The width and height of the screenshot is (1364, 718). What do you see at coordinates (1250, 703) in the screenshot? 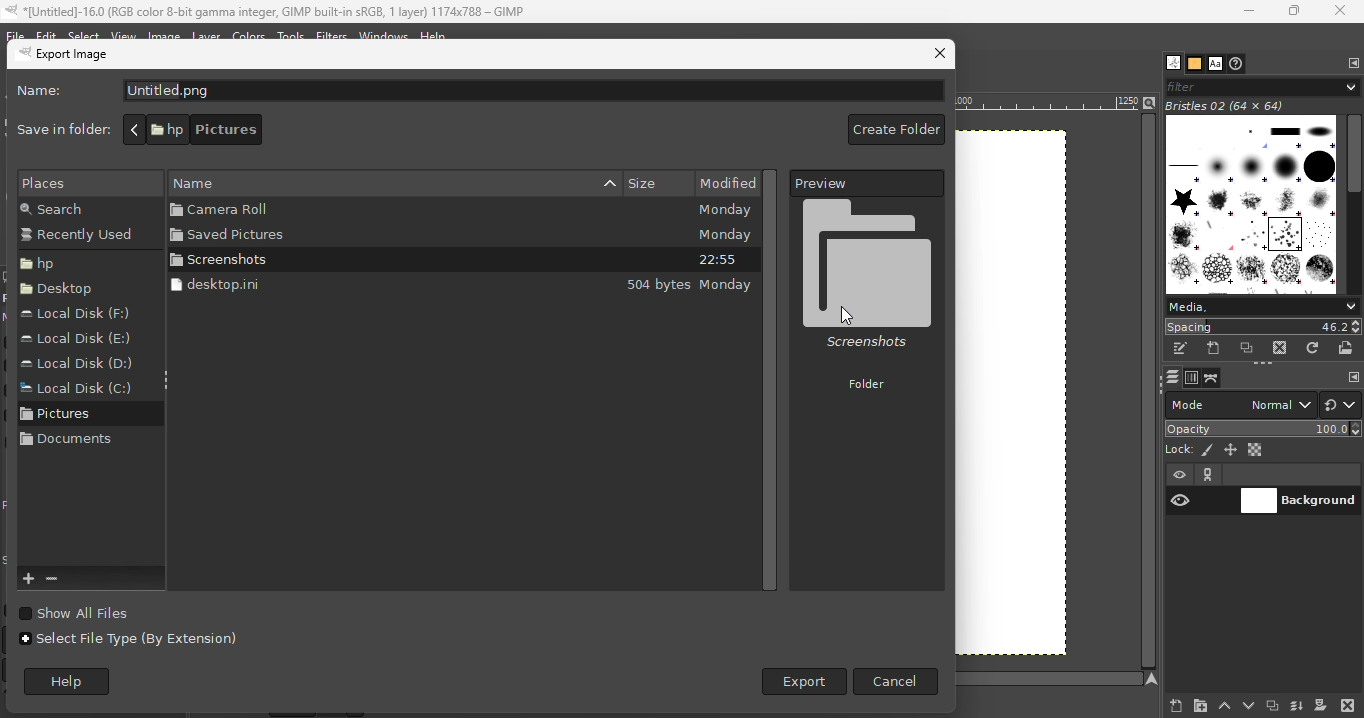
I see `Lower this layer` at bounding box center [1250, 703].